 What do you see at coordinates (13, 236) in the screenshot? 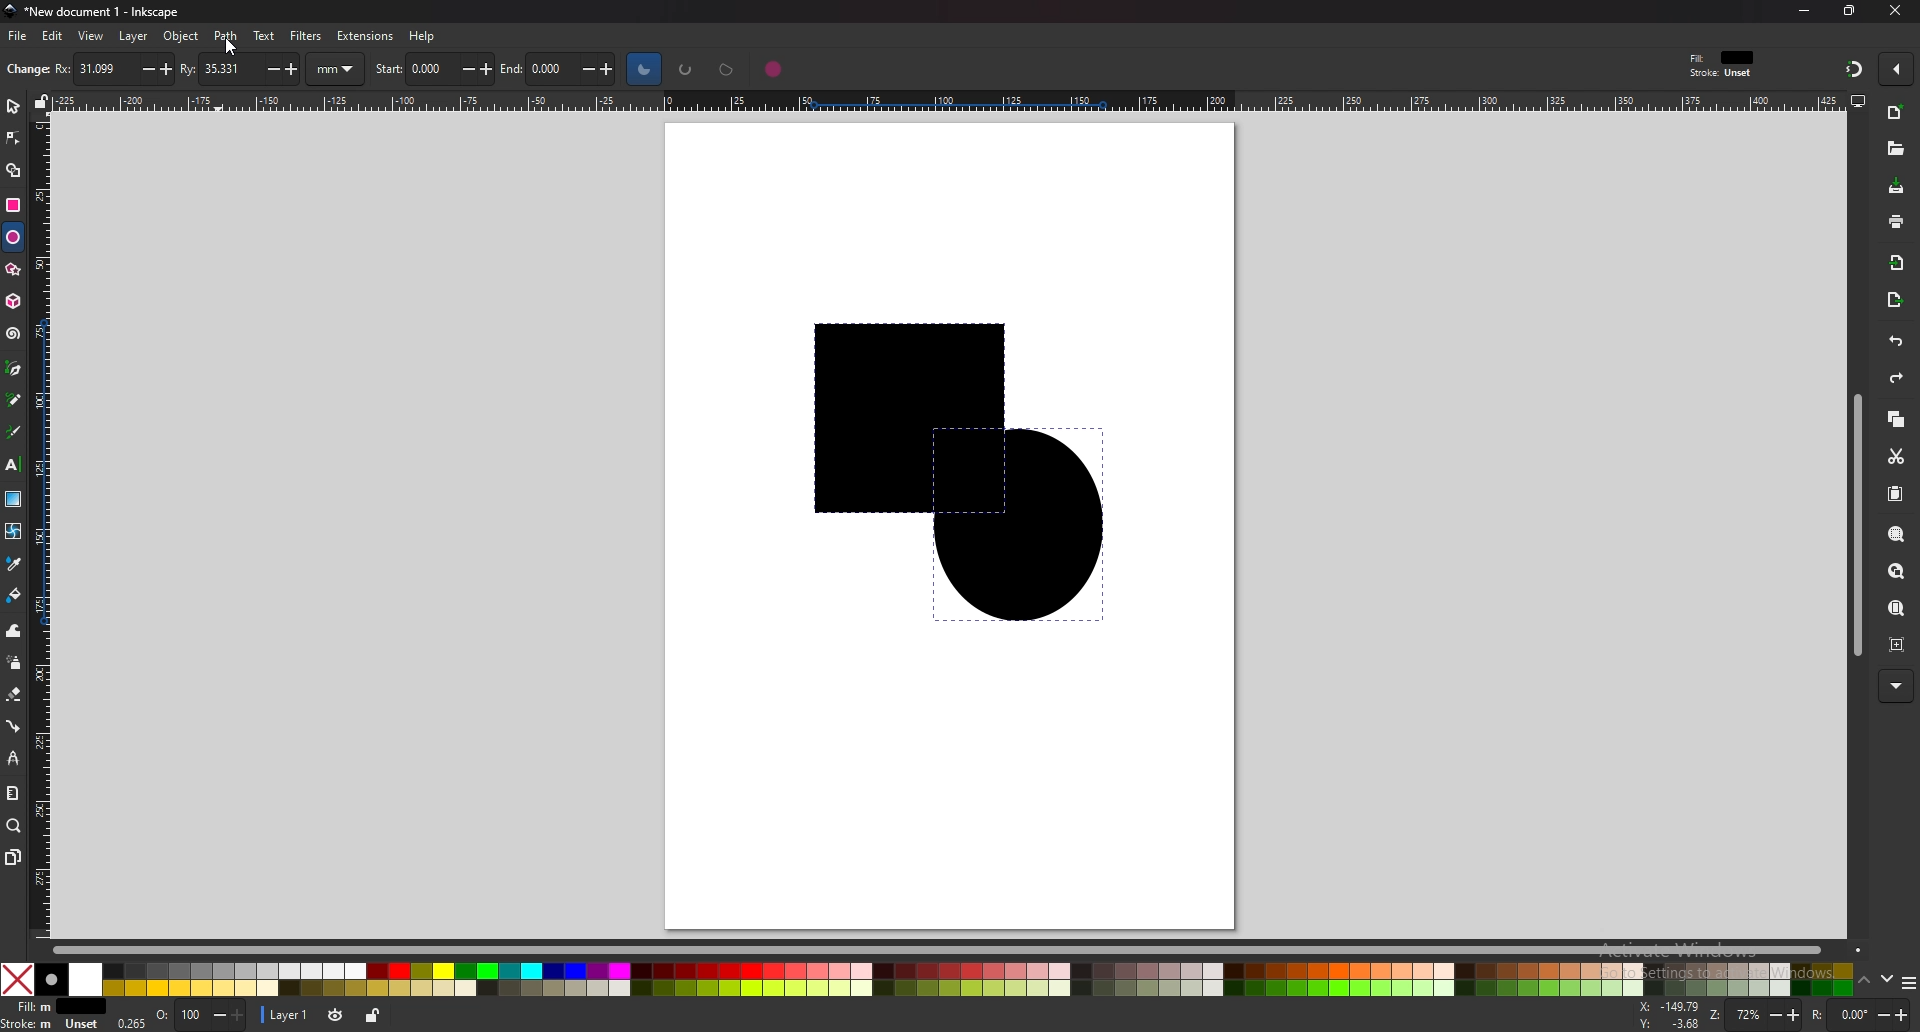
I see `ellipse` at bounding box center [13, 236].